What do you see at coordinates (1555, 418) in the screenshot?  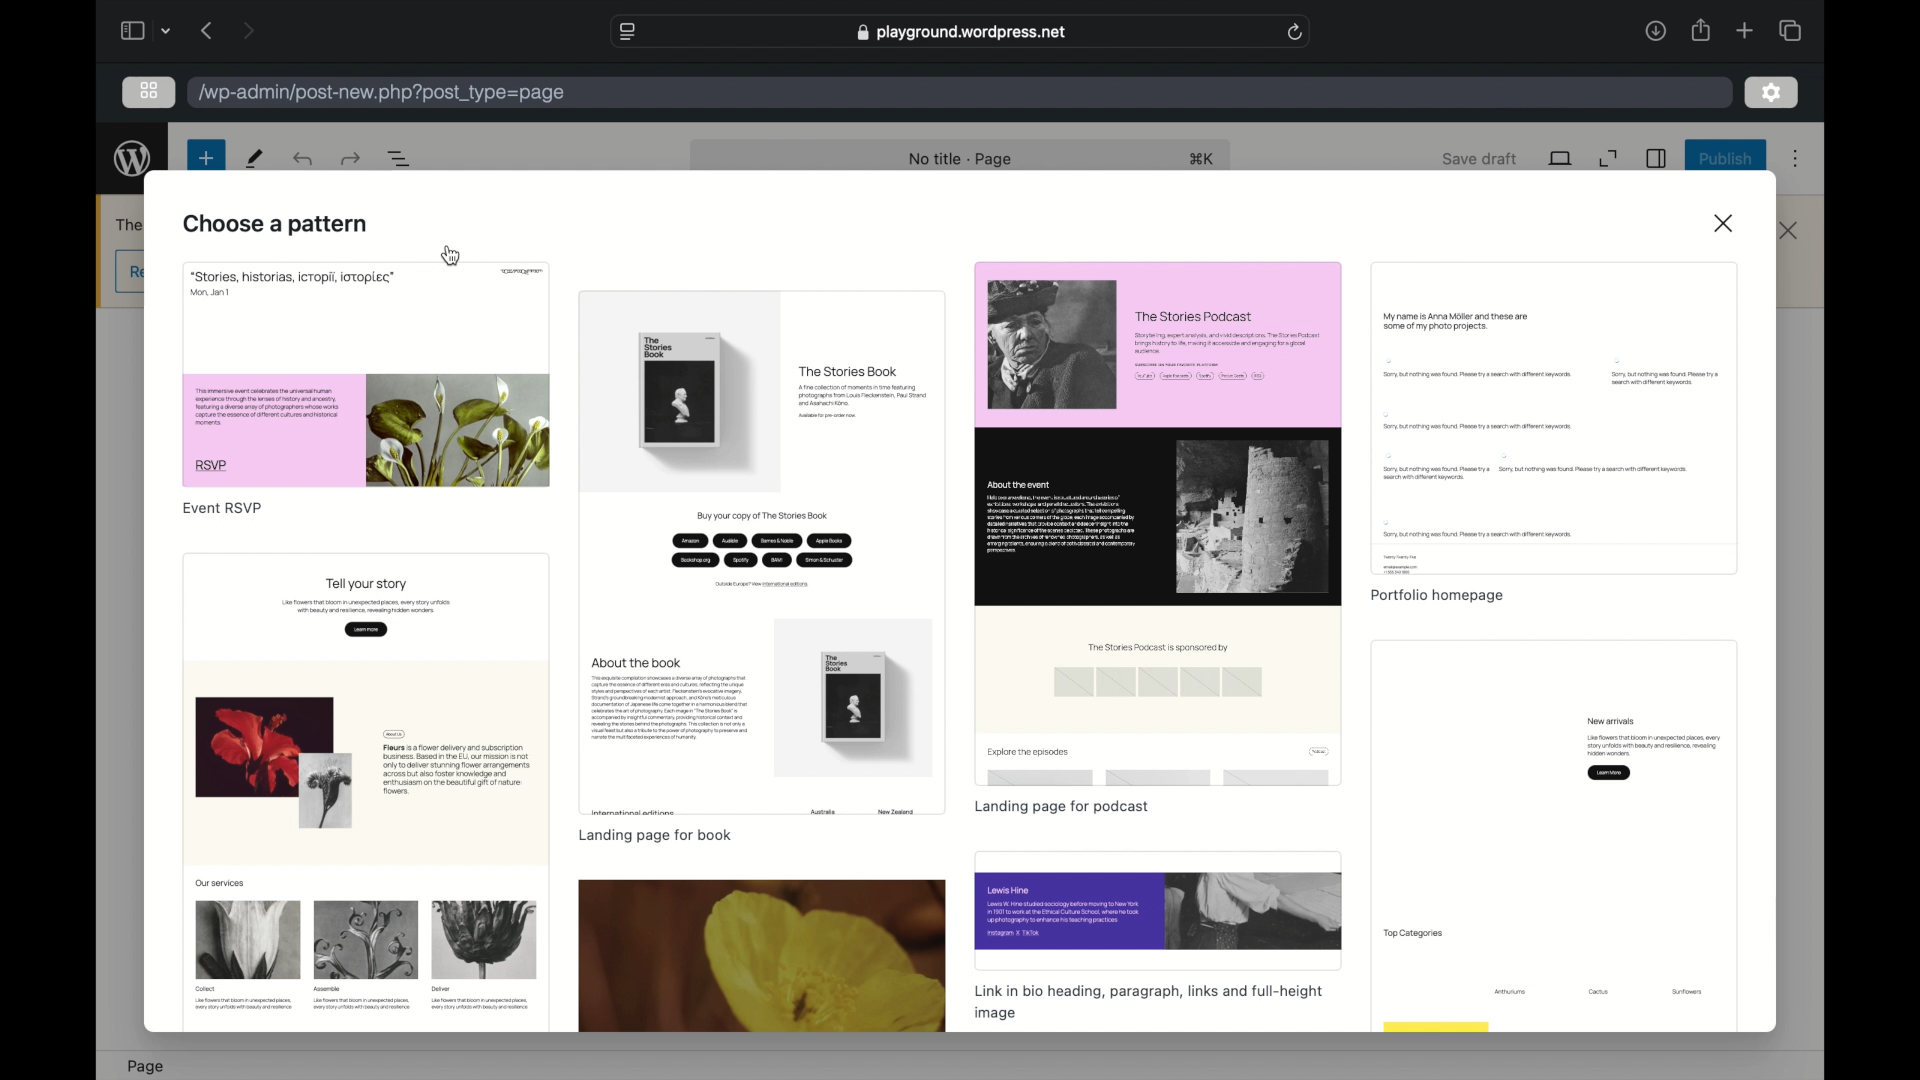 I see `preview` at bounding box center [1555, 418].